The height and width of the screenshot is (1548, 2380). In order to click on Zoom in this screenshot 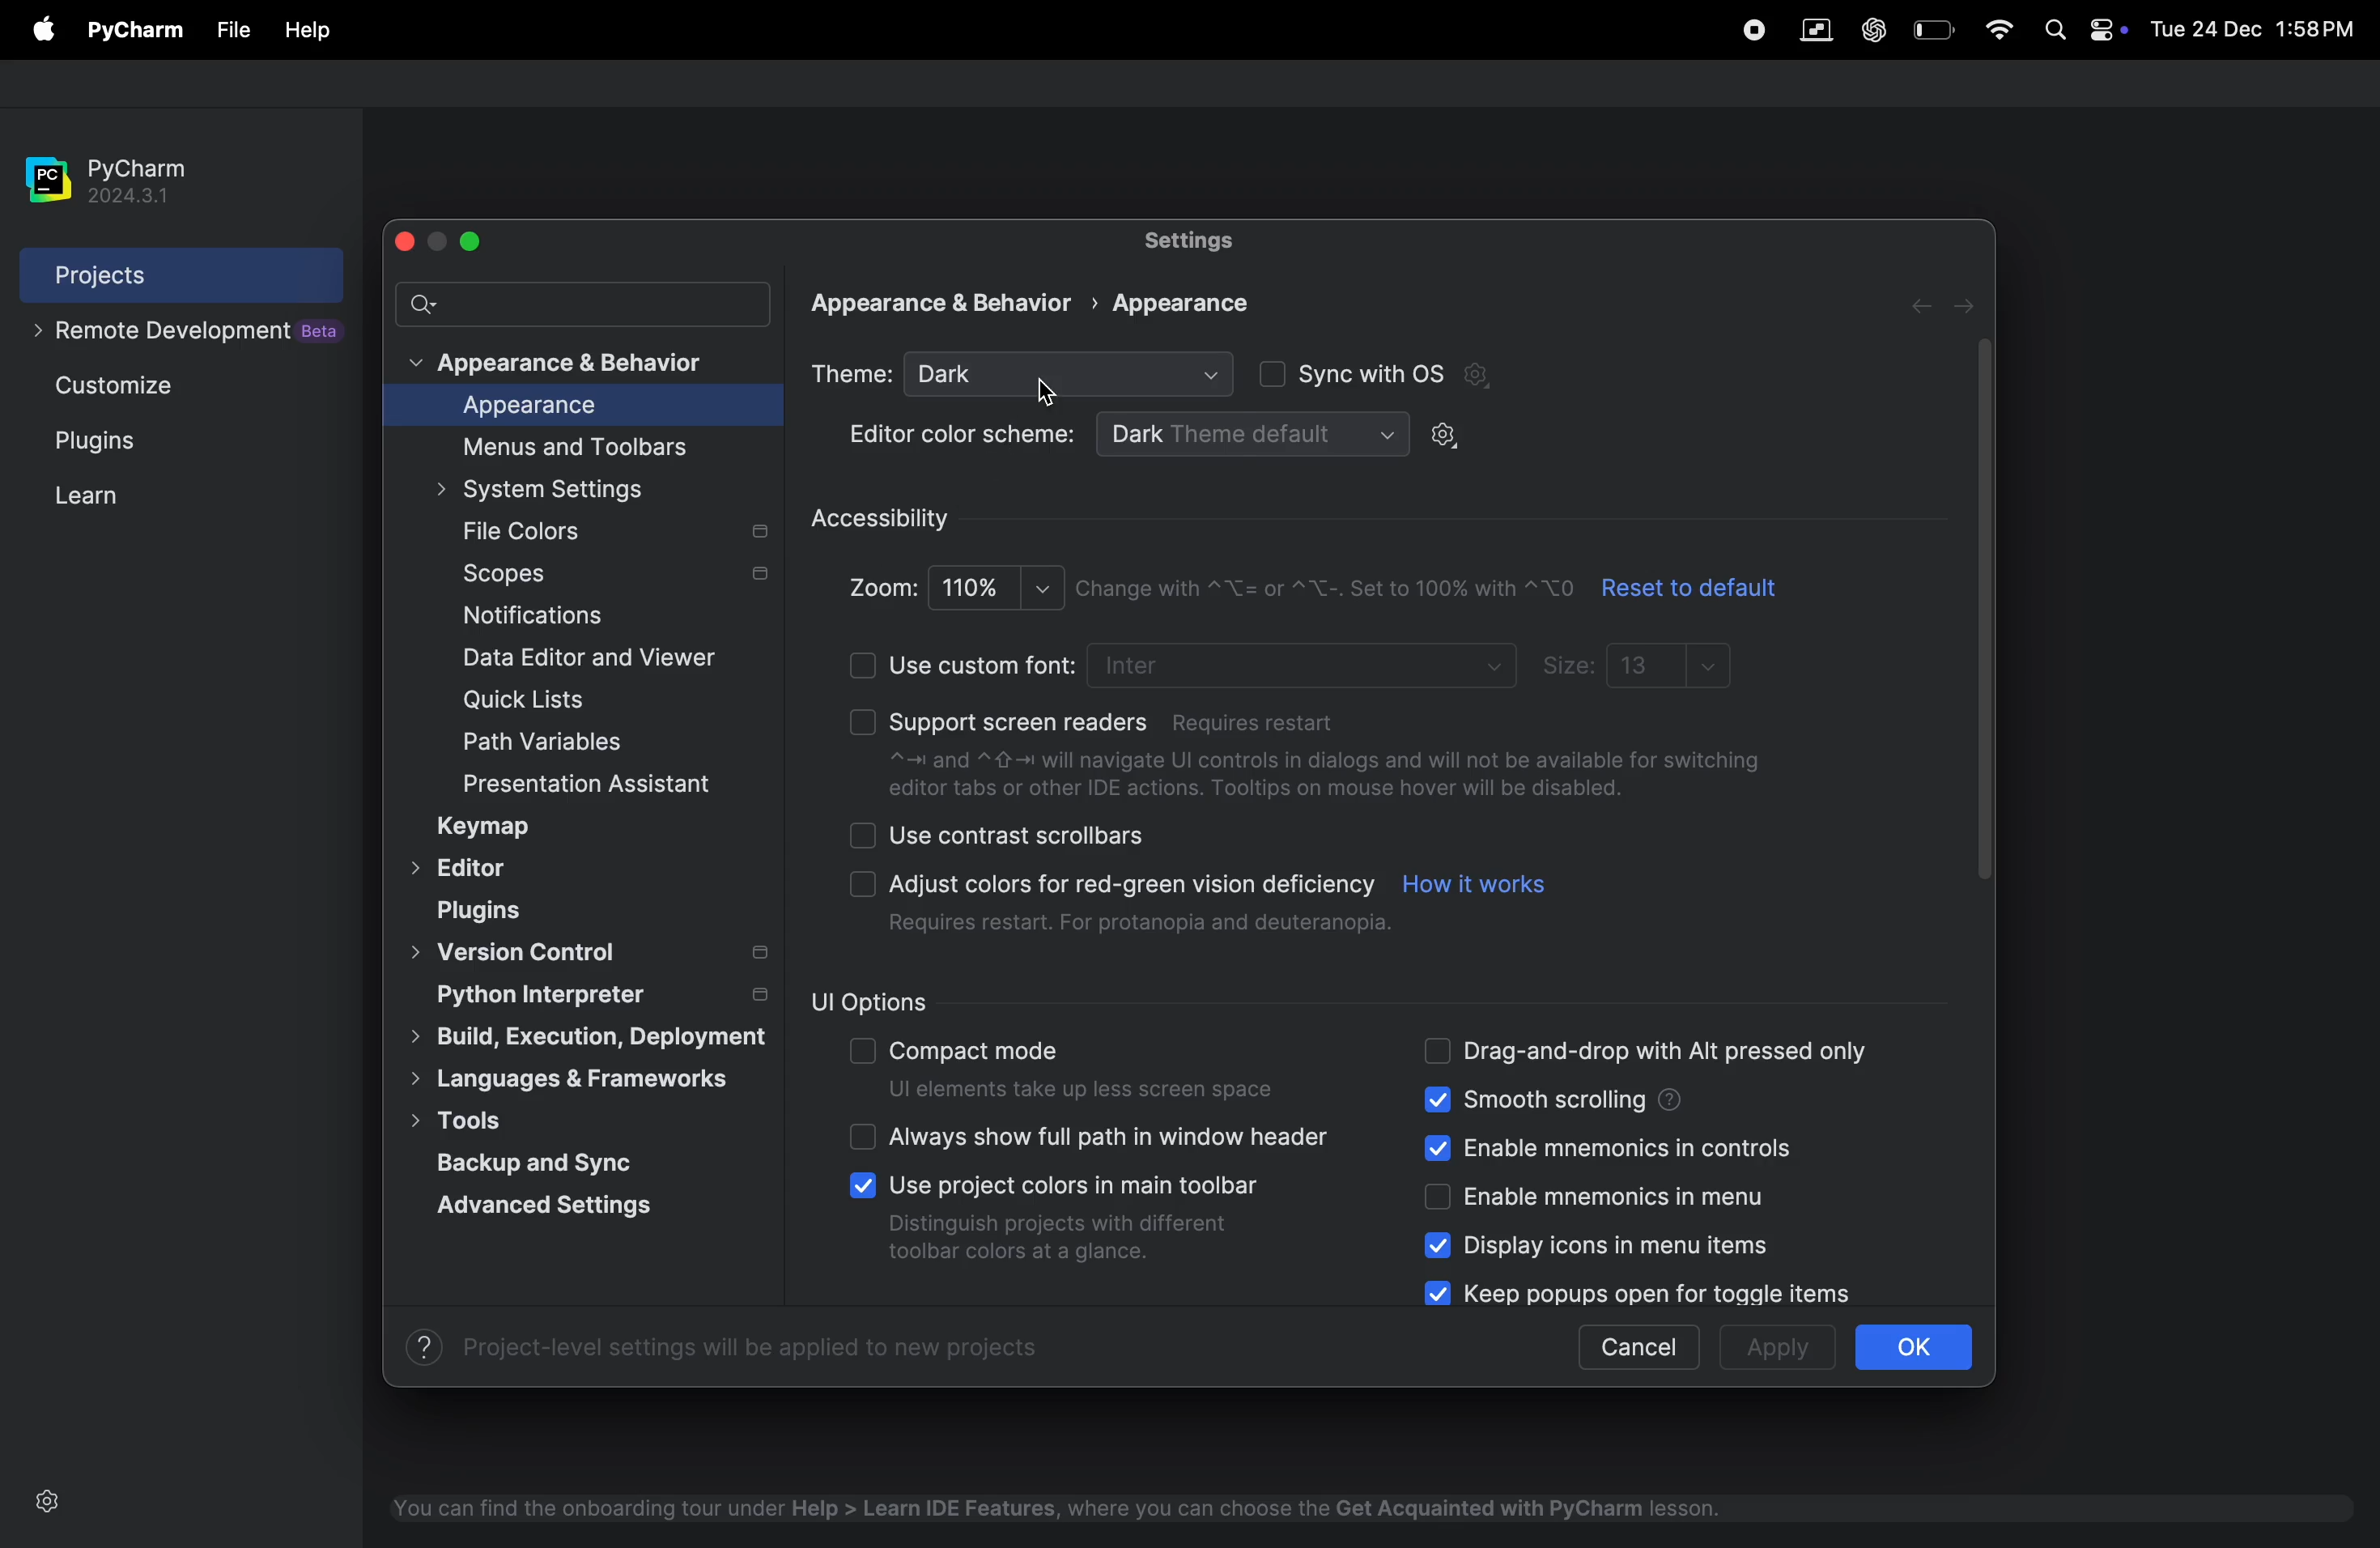, I will do `click(878, 586)`.